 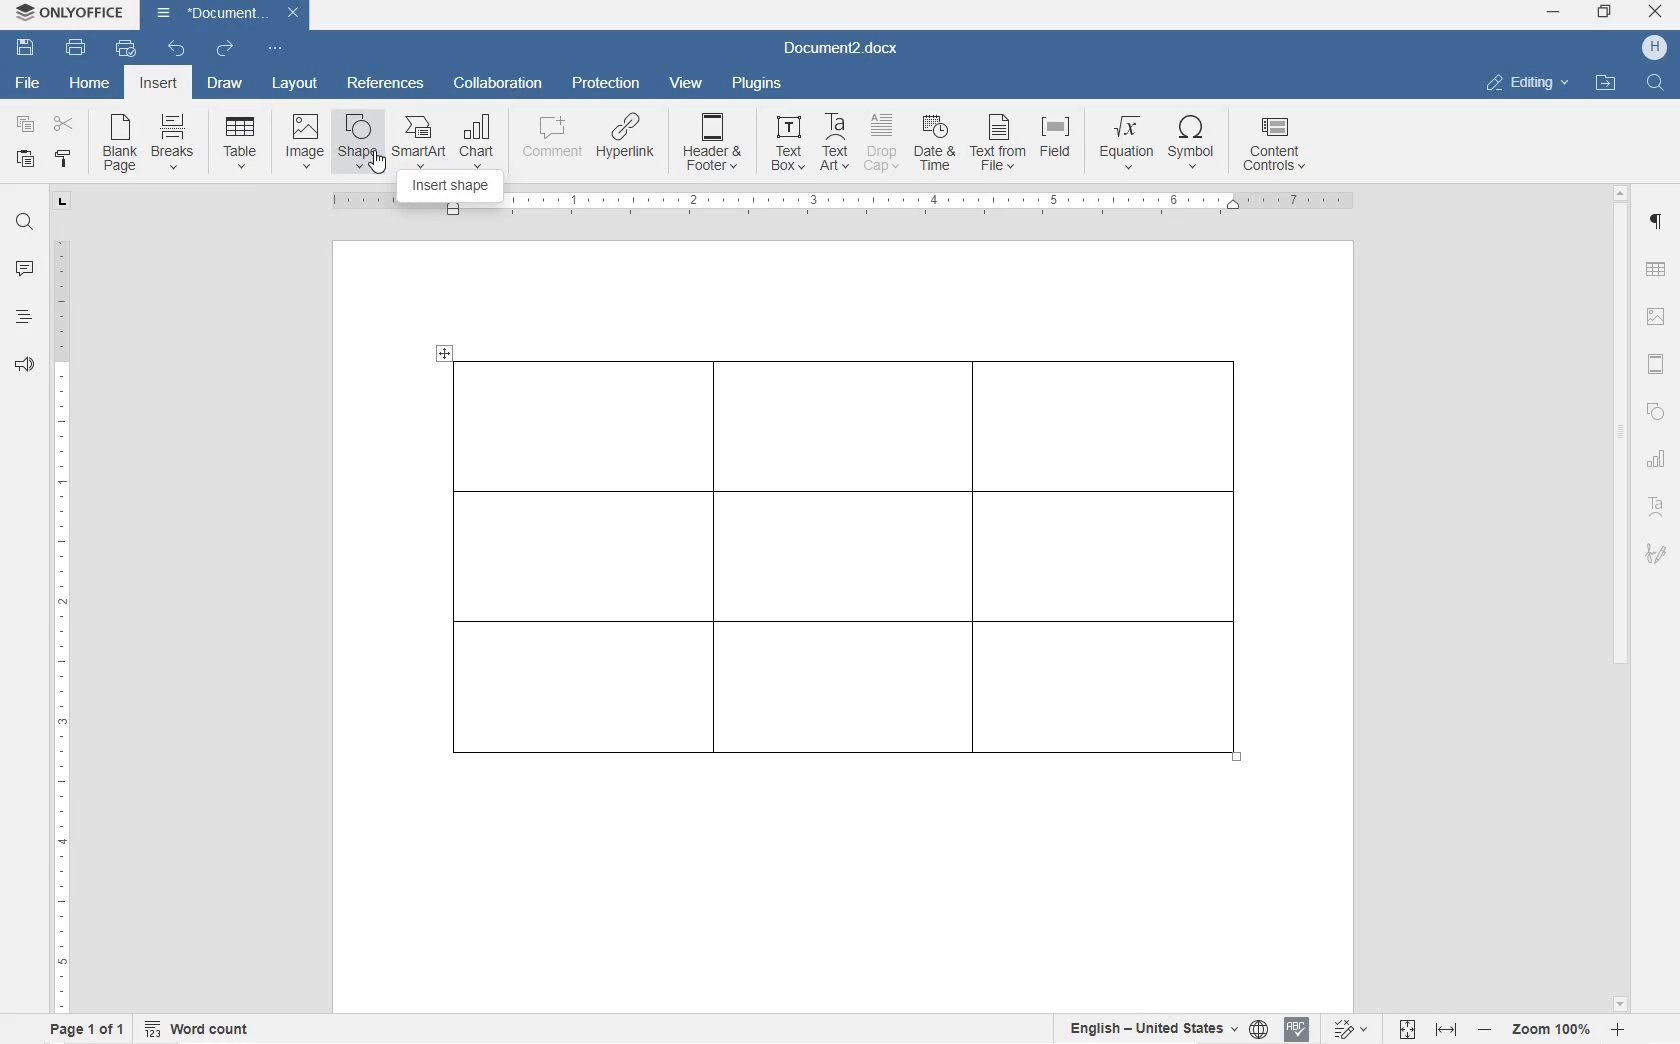 What do you see at coordinates (157, 84) in the screenshot?
I see `insert` at bounding box center [157, 84].